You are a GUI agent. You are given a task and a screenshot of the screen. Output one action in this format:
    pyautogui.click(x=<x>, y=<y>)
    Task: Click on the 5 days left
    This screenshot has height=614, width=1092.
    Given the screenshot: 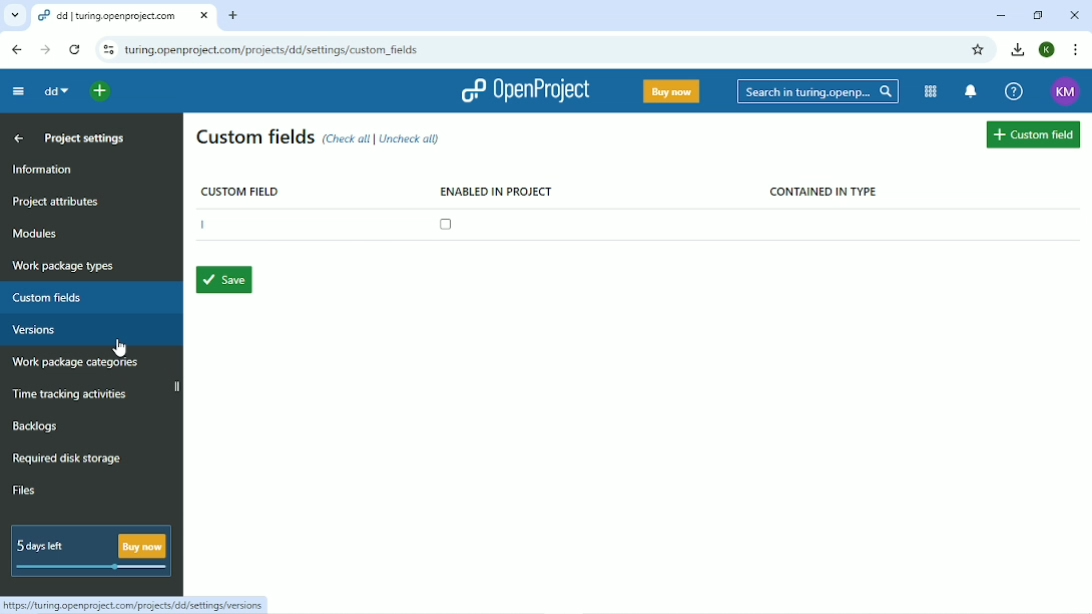 What is the action you would take?
    pyautogui.click(x=89, y=552)
    